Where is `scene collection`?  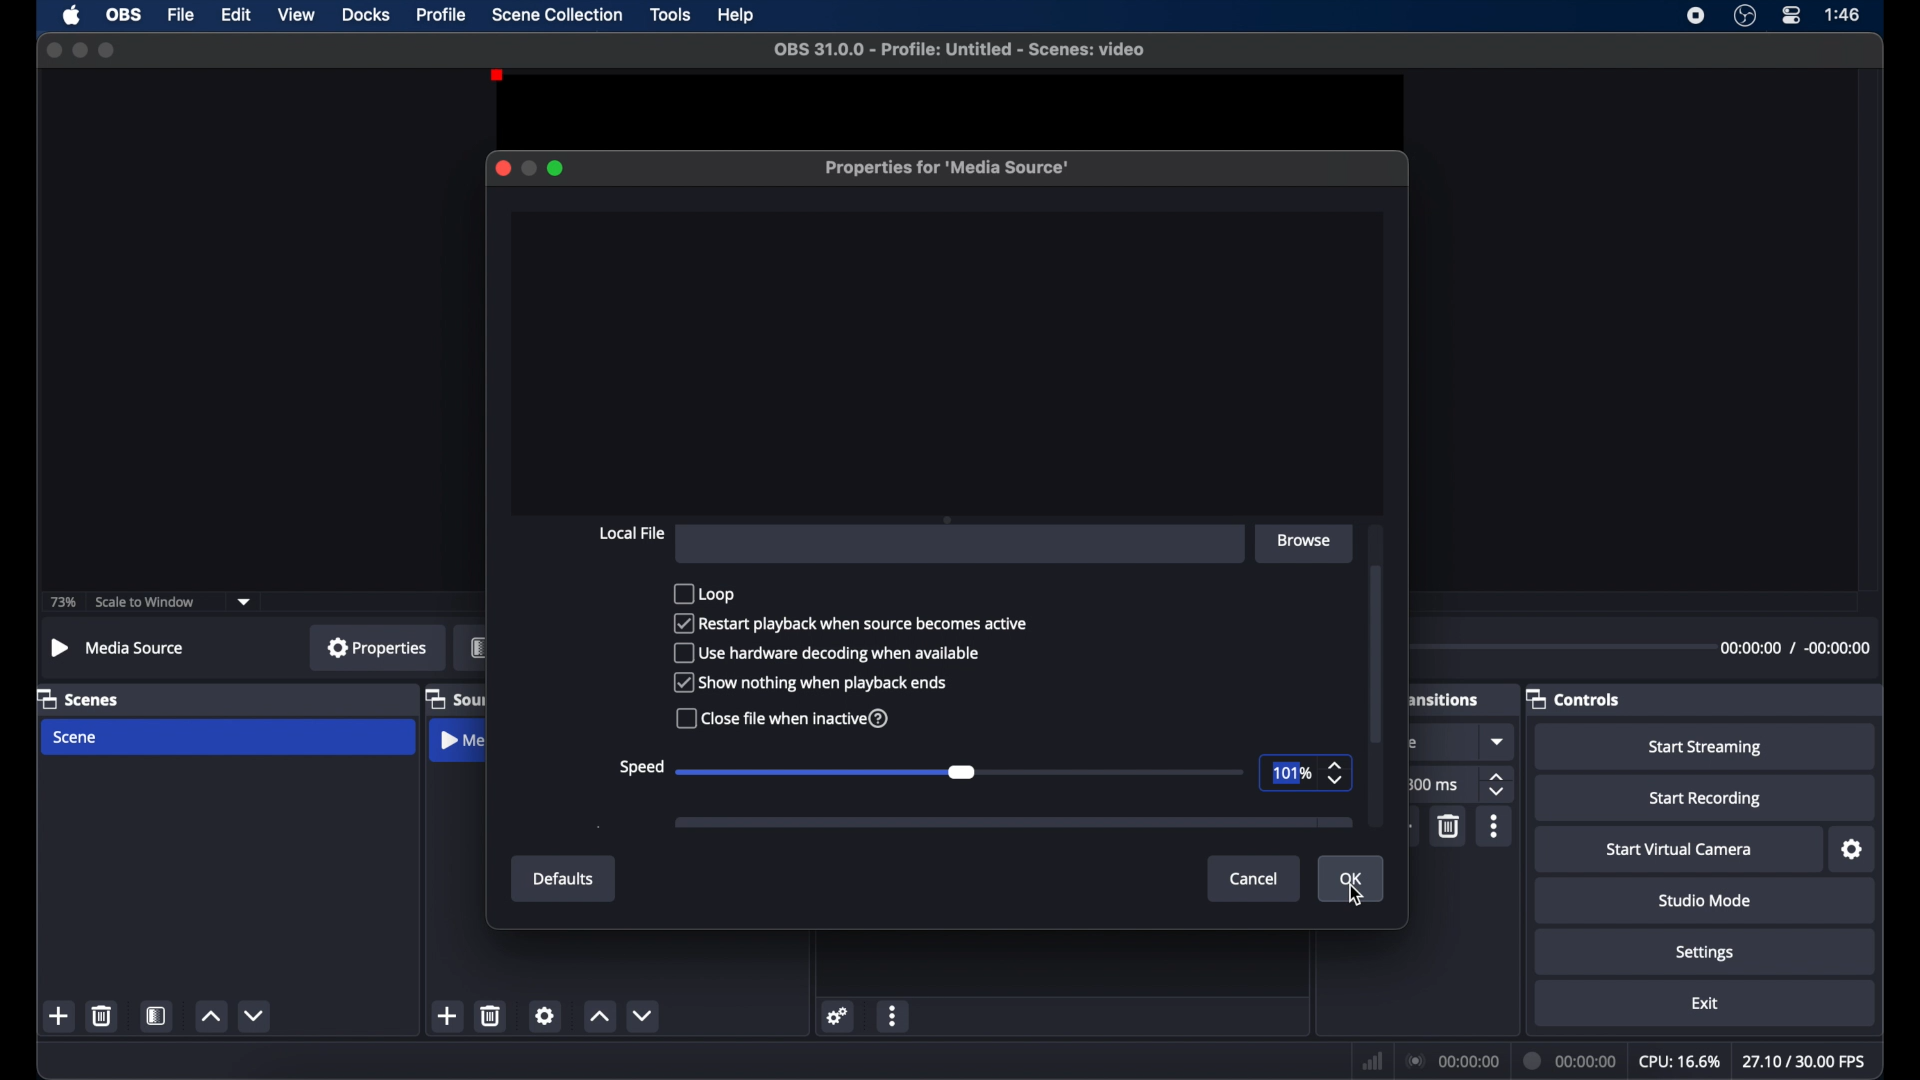 scene collection is located at coordinates (559, 15).